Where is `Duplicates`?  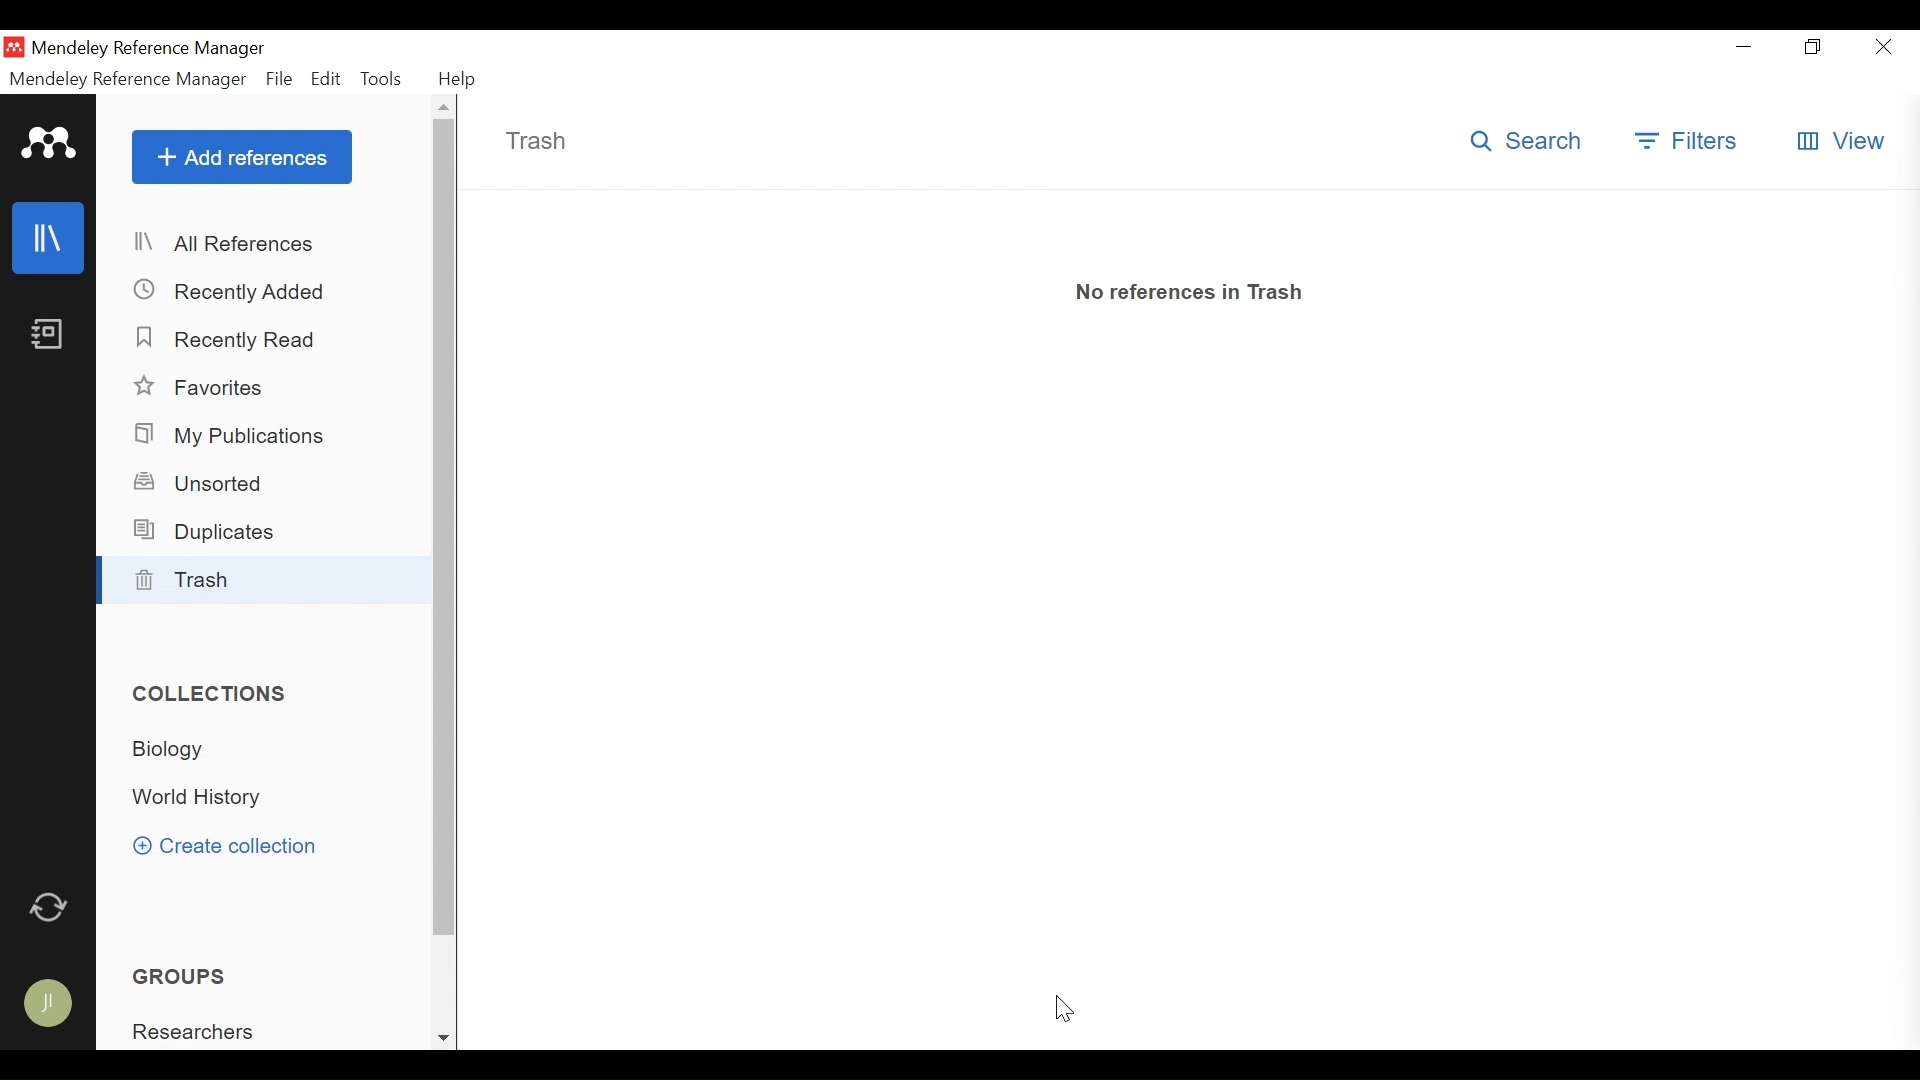 Duplicates is located at coordinates (212, 531).